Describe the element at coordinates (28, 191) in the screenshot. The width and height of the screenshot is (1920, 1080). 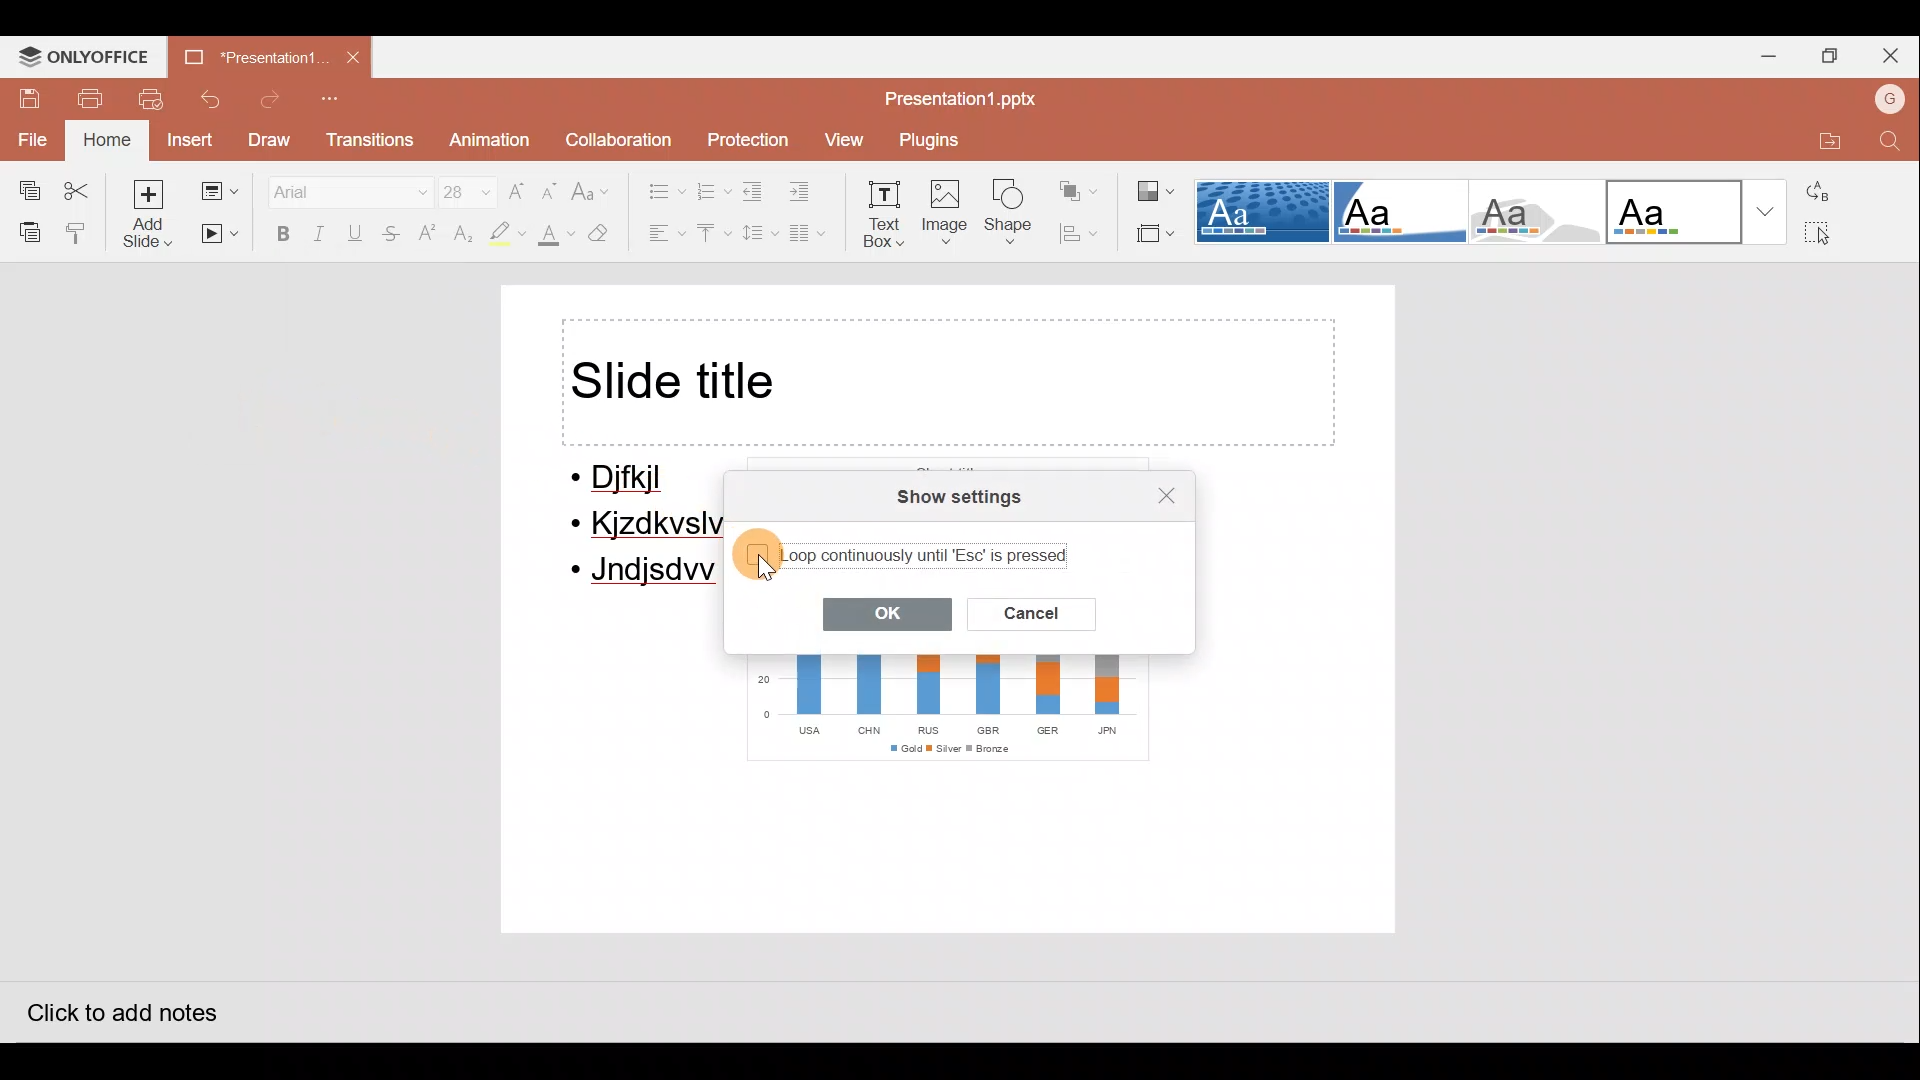
I see `Copy` at that location.